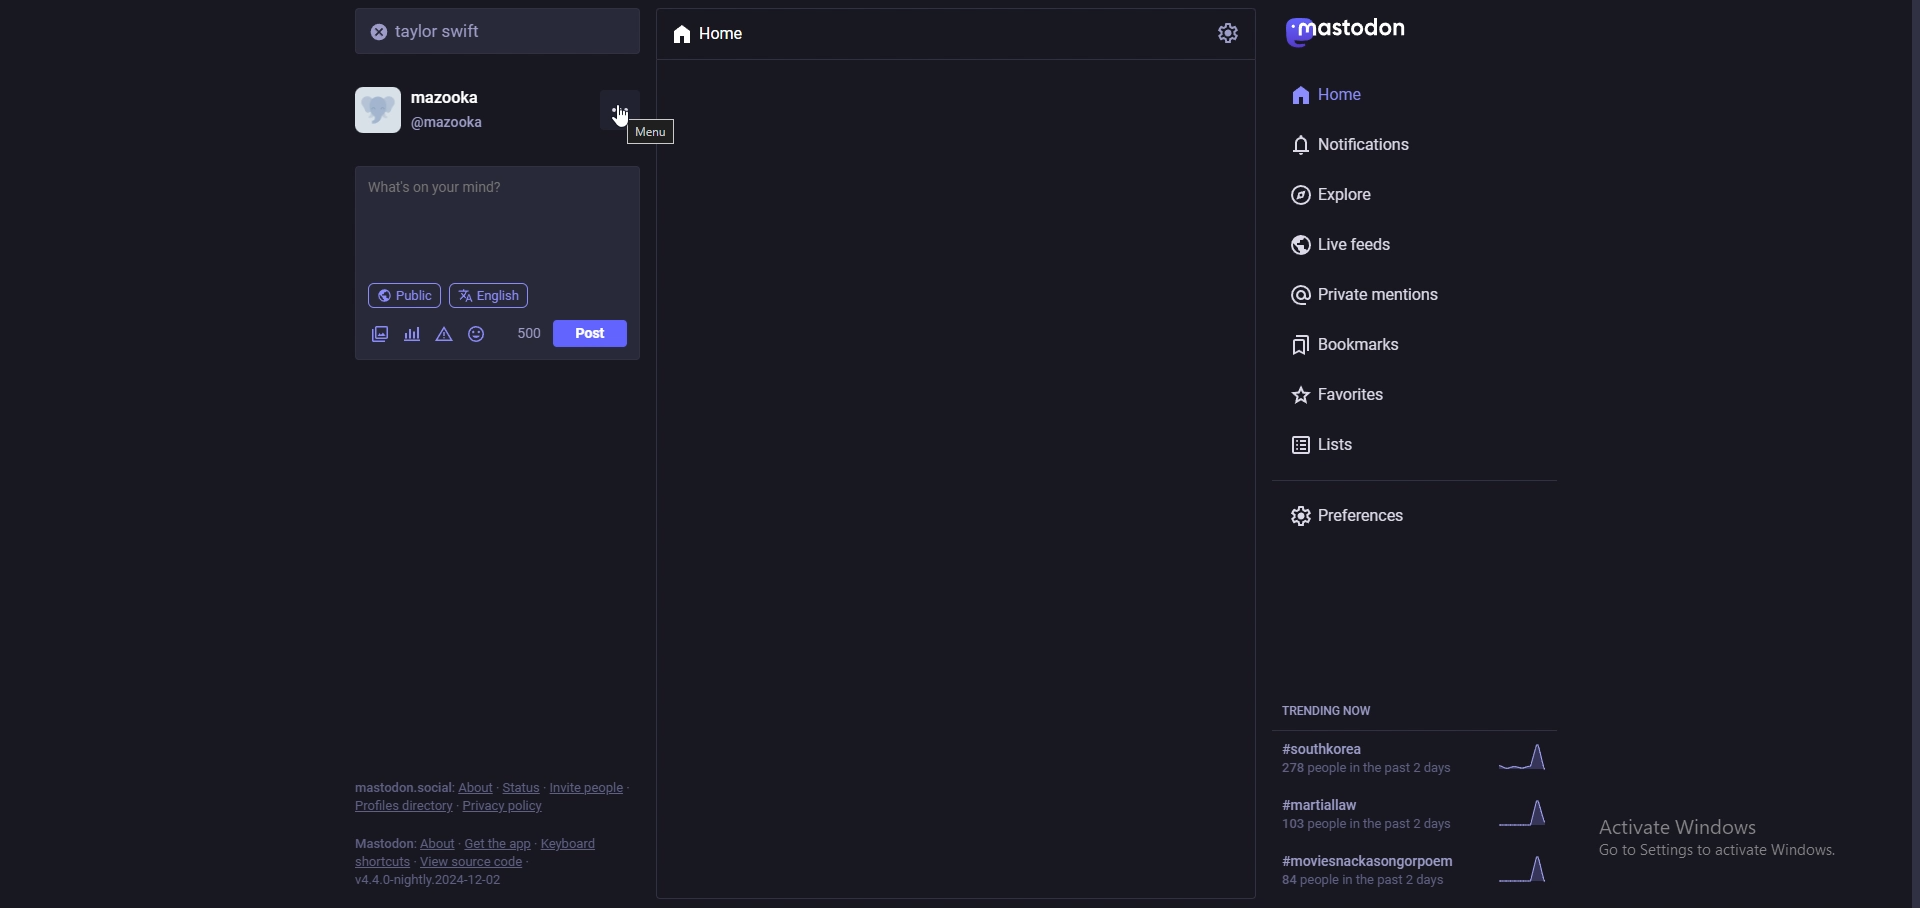  What do you see at coordinates (1403, 342) in the screenshot?
I see `bookmarks` at bounding box center [1403, 342].